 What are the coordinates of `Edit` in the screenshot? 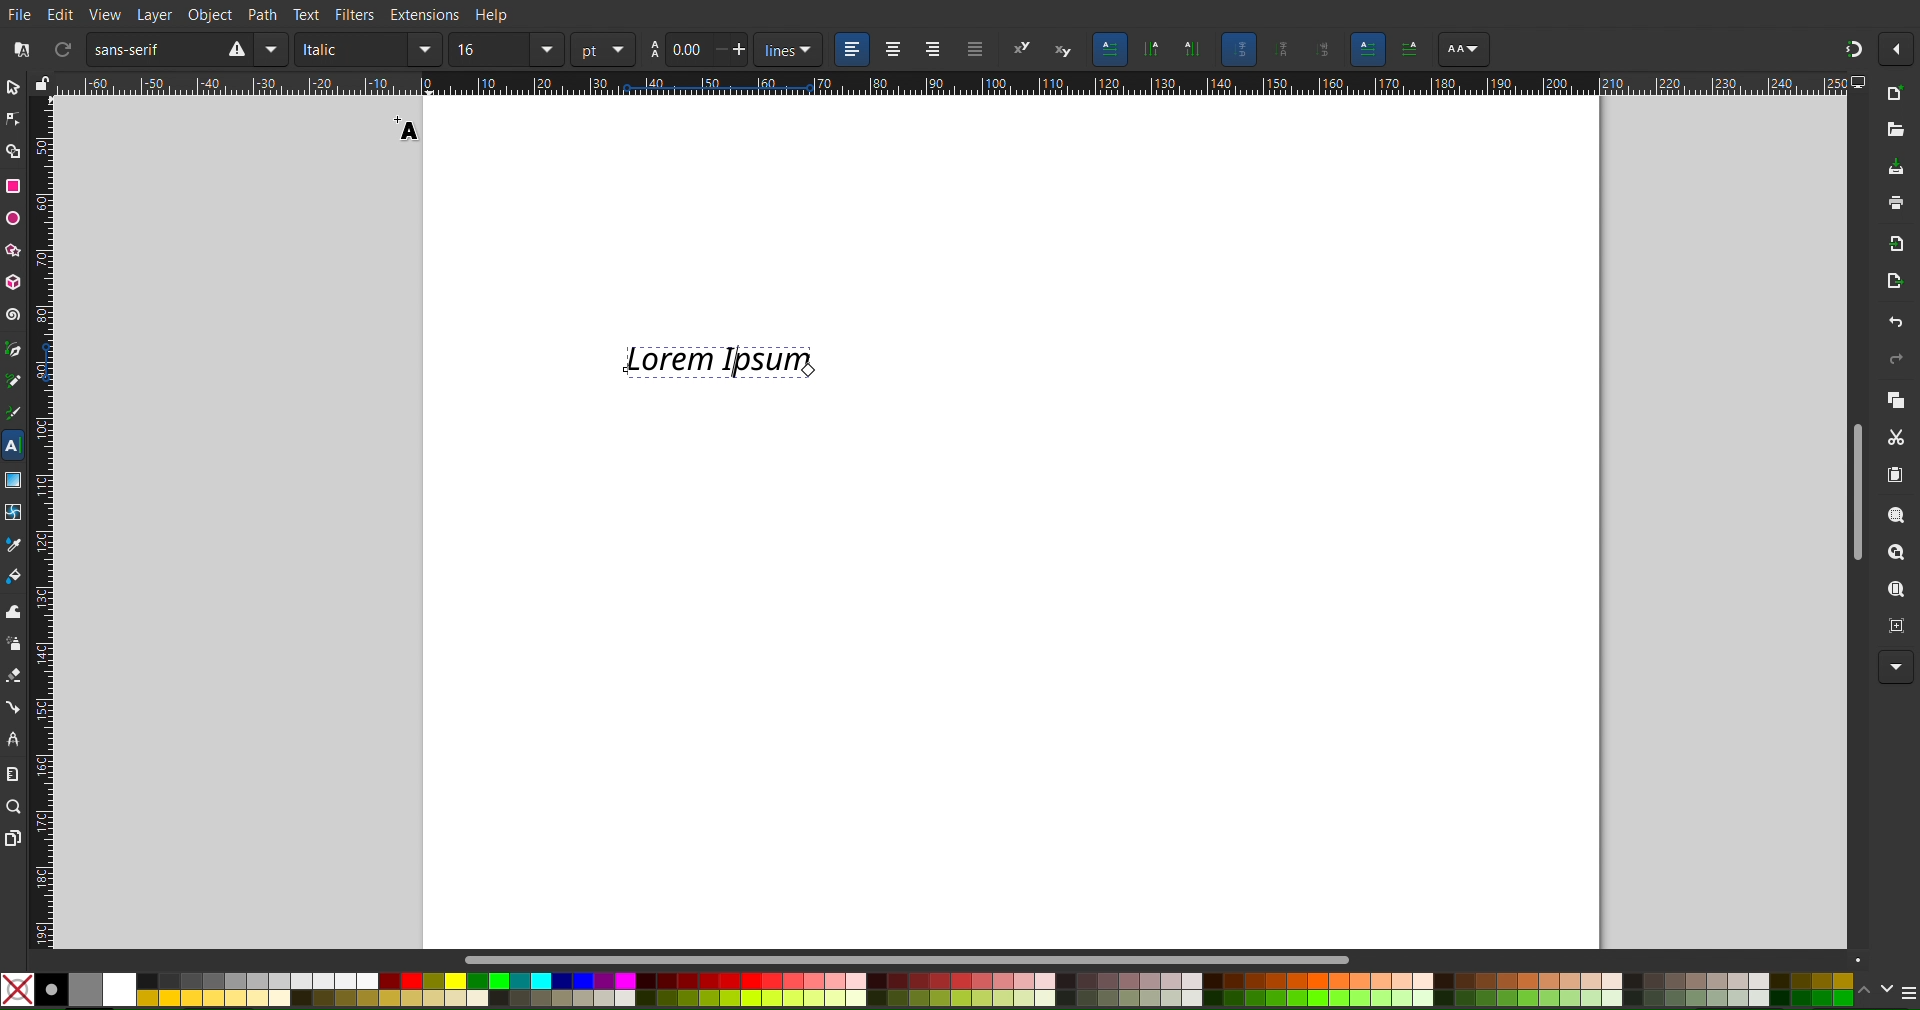 It's located at (57, 14).